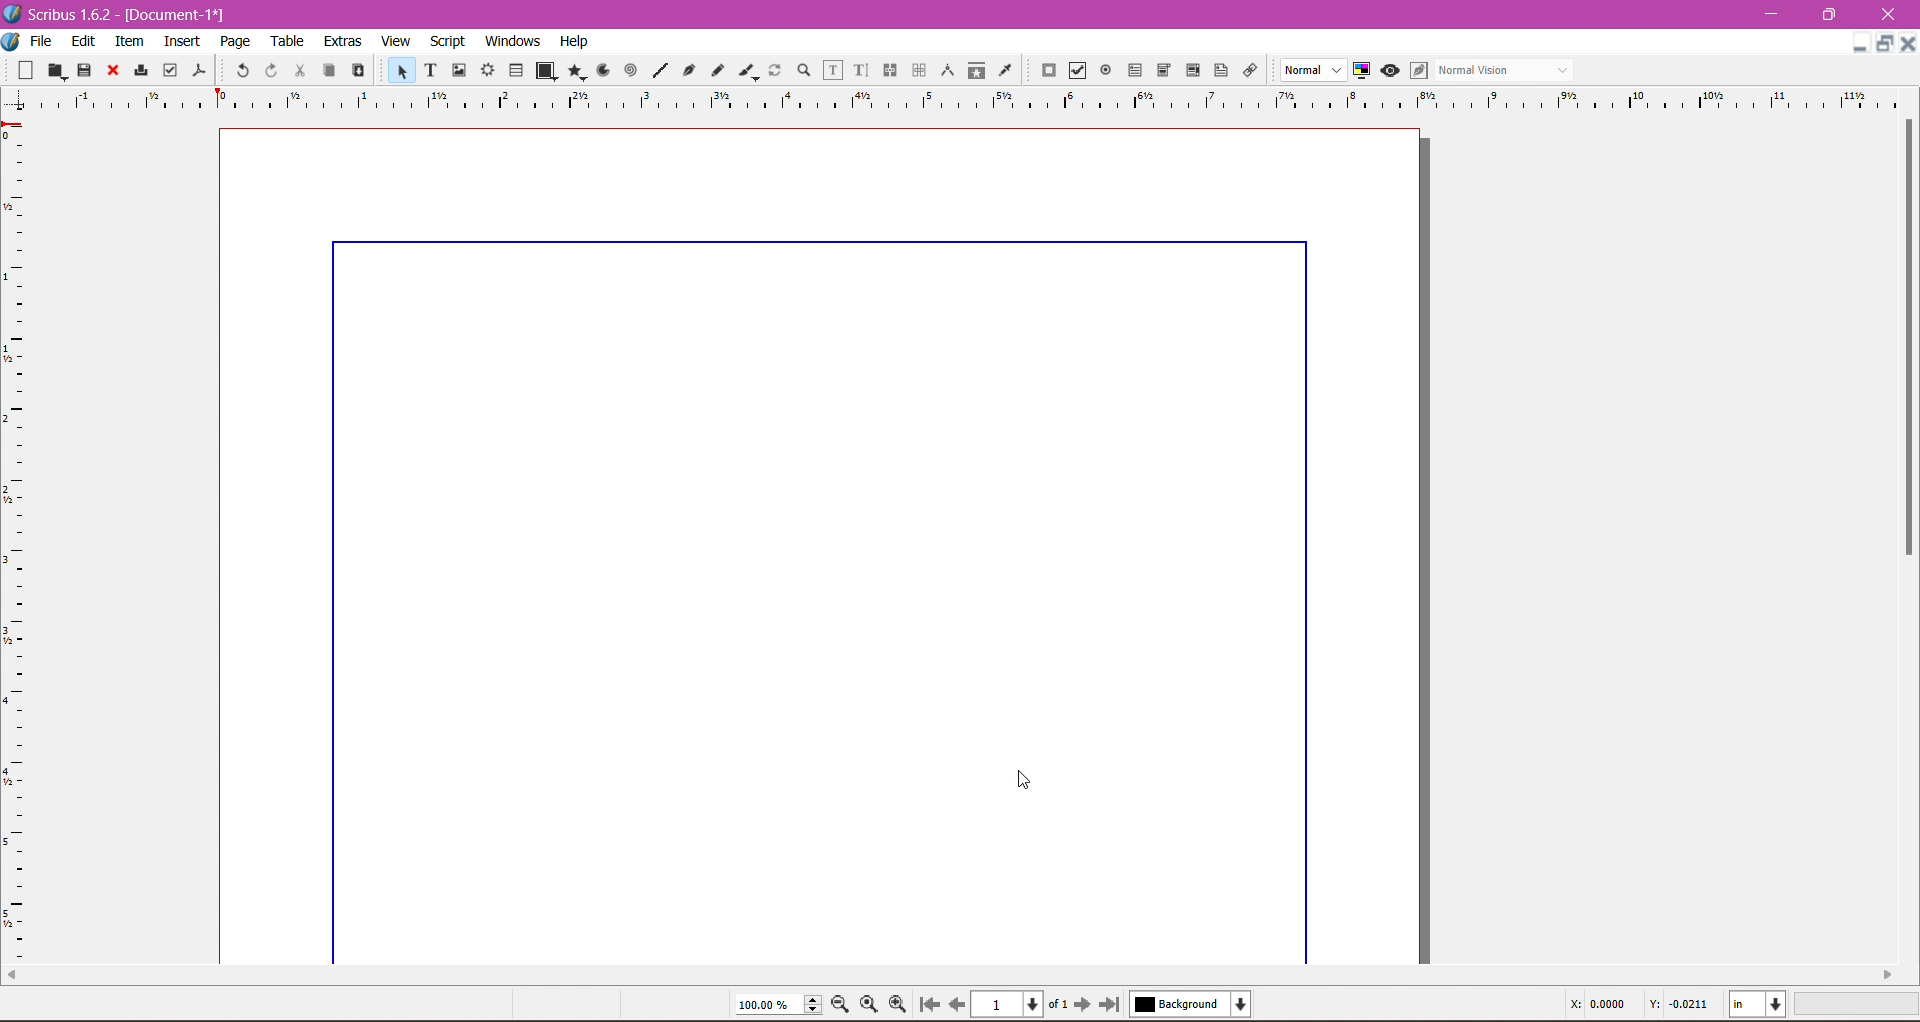  Describe the element at coordinates (746, 70) in the screenshot. I see `Calligraphic Line` at that location.